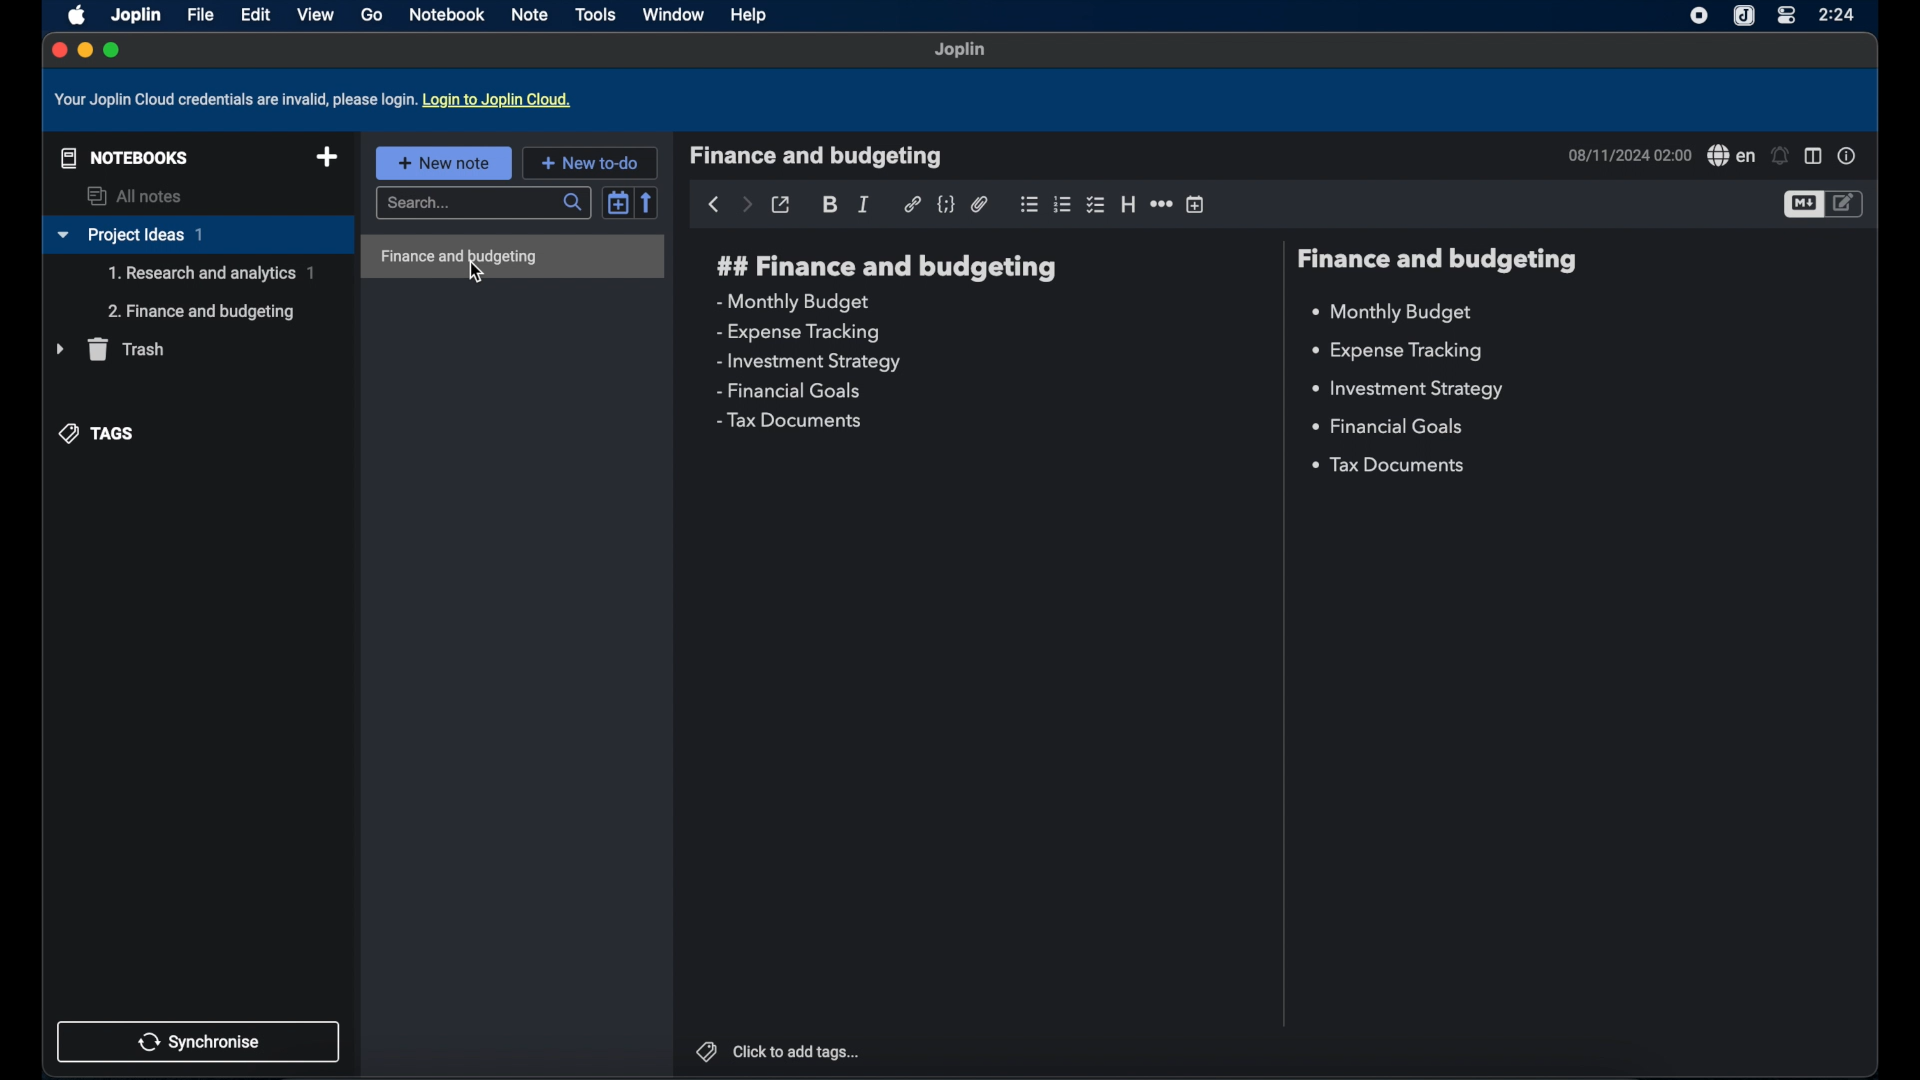  Describe the element at coordinates (255, 14) in the screenshot. I see `edit` at that location.